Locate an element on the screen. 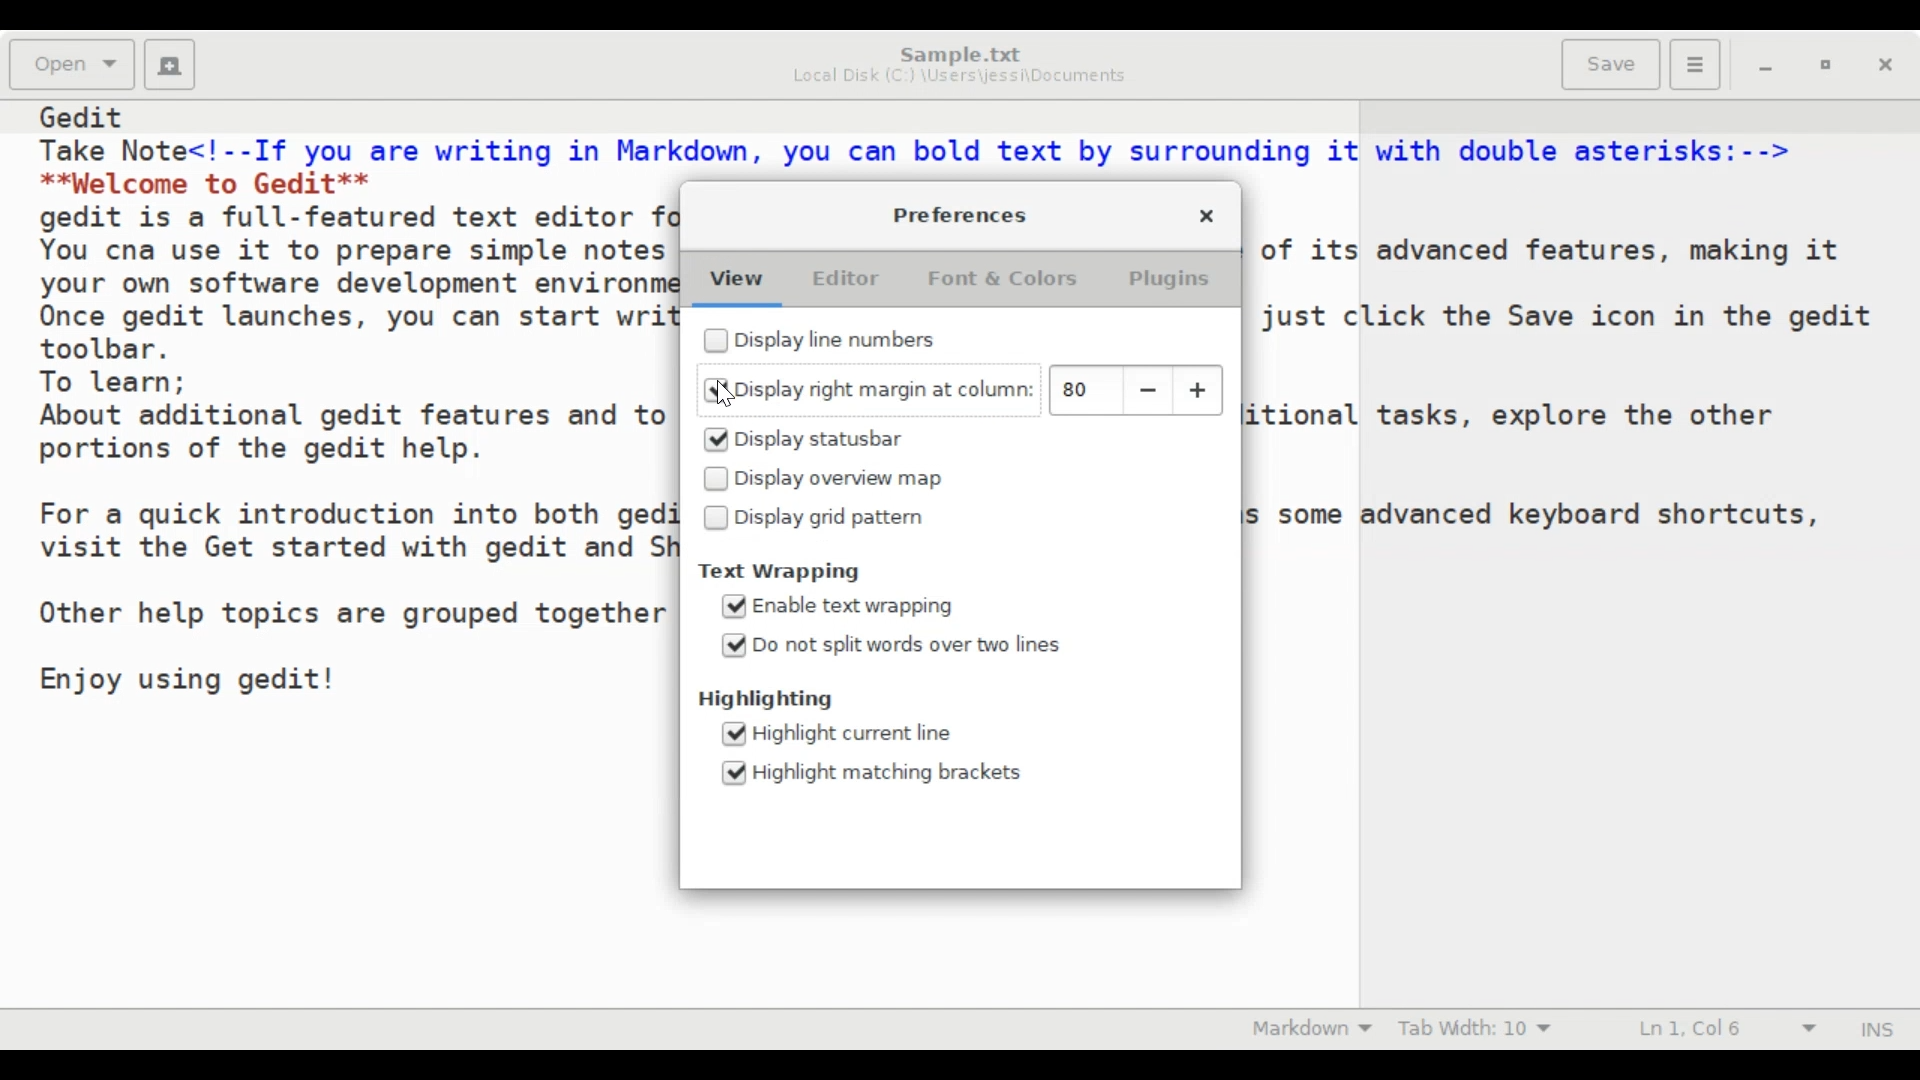  (un)select Enable text wrapping is located at coordinates (838, 607).